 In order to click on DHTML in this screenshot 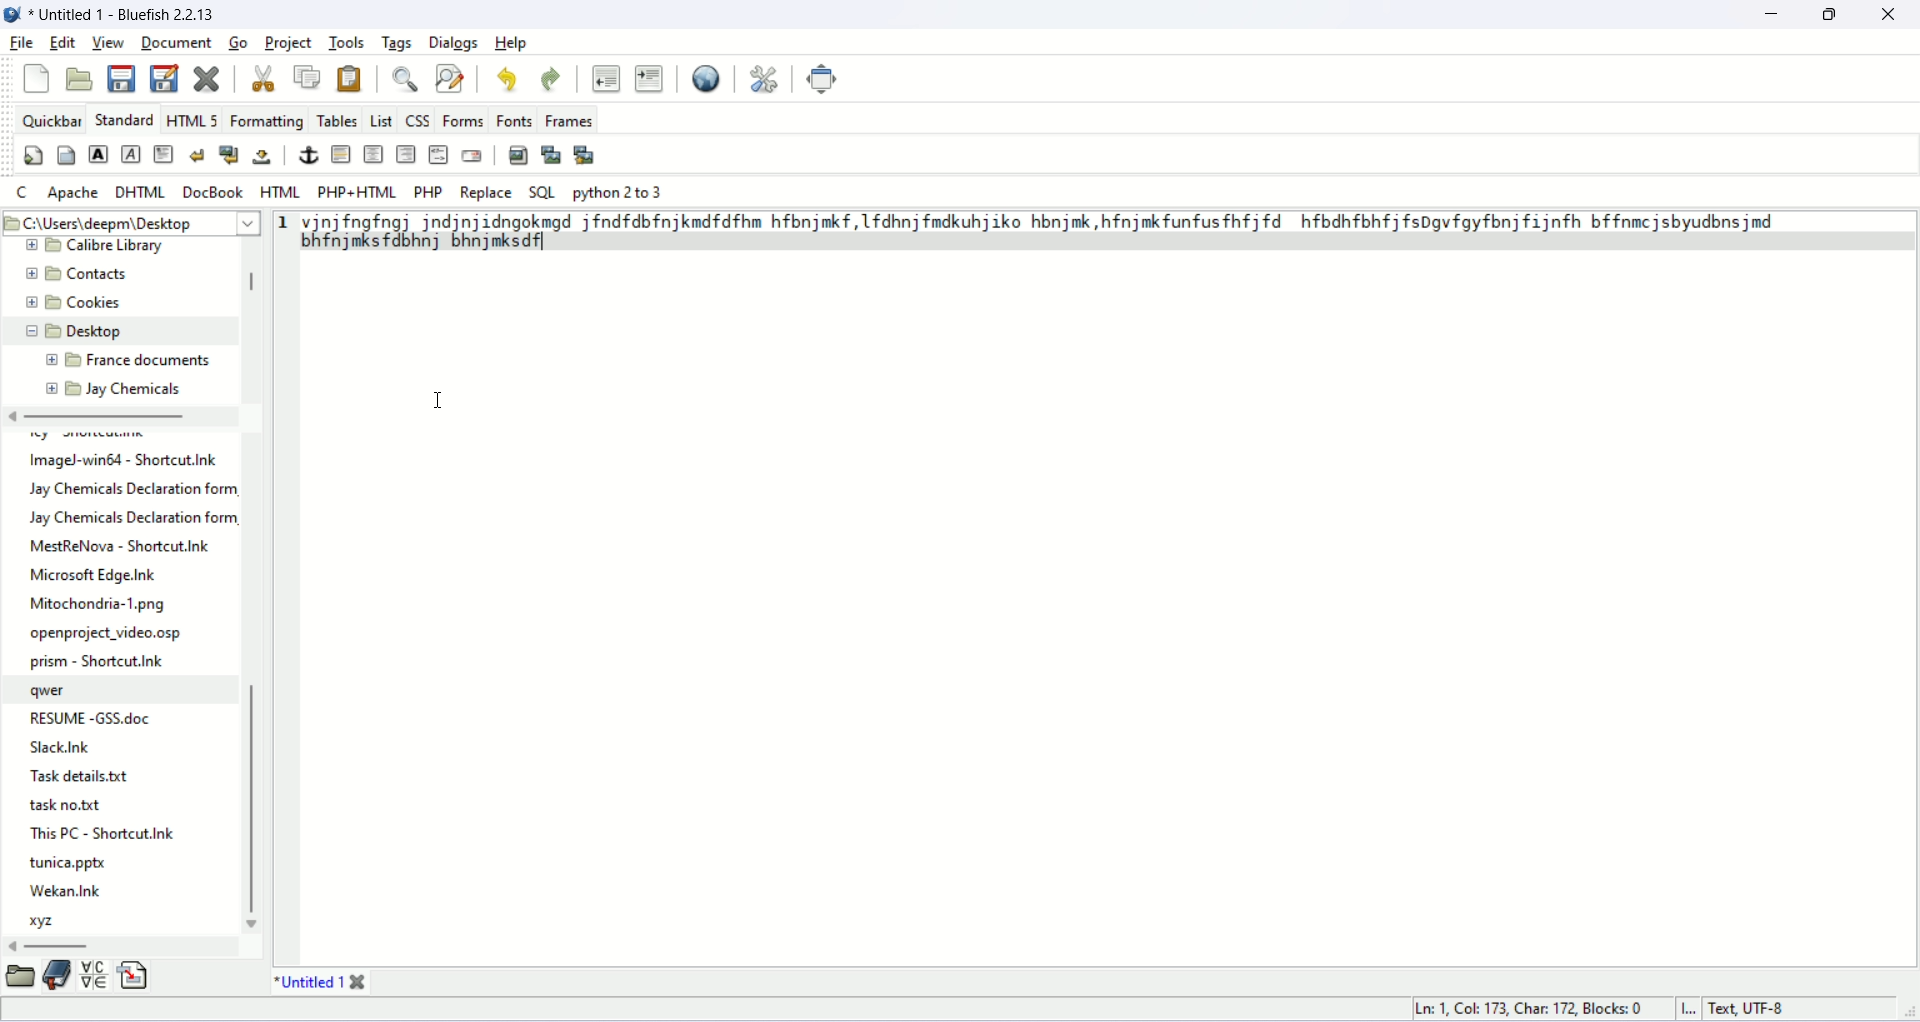, I will do `click(140, 192)`.